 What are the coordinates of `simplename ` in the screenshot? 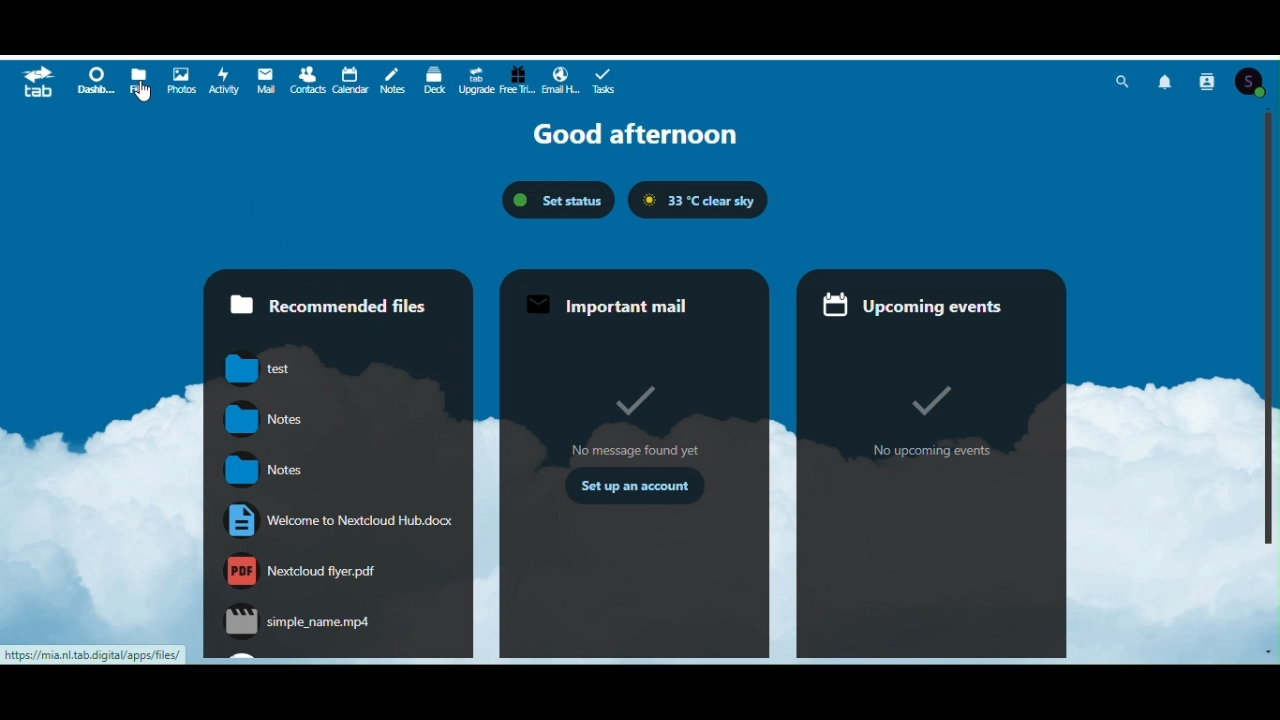 It's located at (296, 620).